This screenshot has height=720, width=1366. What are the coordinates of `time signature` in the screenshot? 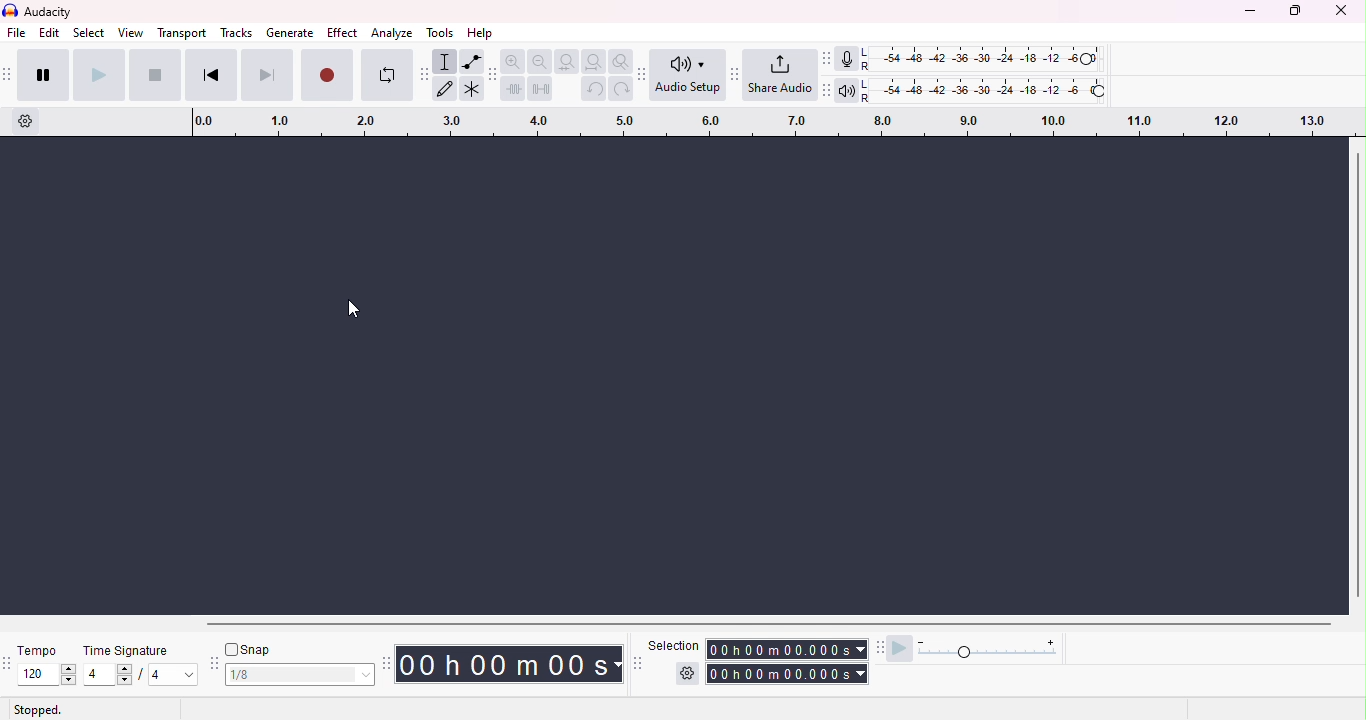 It's located at (131, 651).